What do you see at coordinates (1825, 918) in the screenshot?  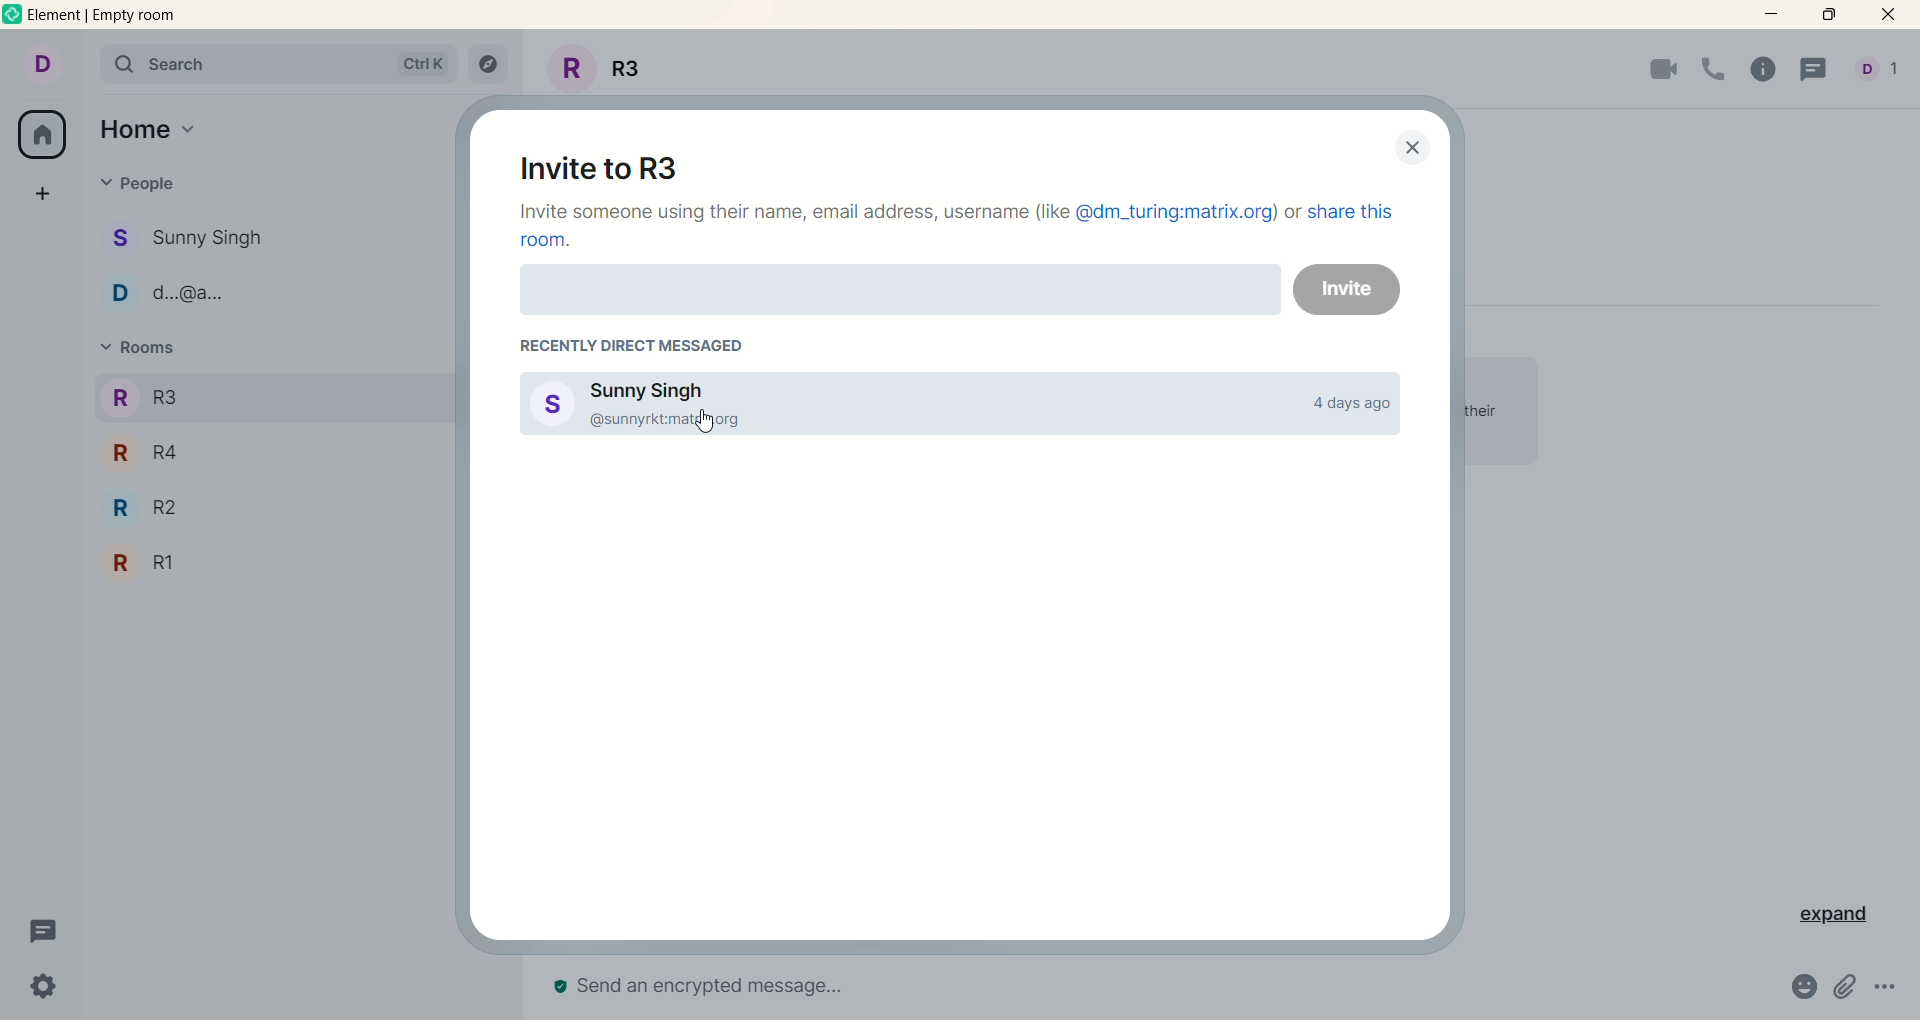 I see `expand` at bounding box center [1825, 918].